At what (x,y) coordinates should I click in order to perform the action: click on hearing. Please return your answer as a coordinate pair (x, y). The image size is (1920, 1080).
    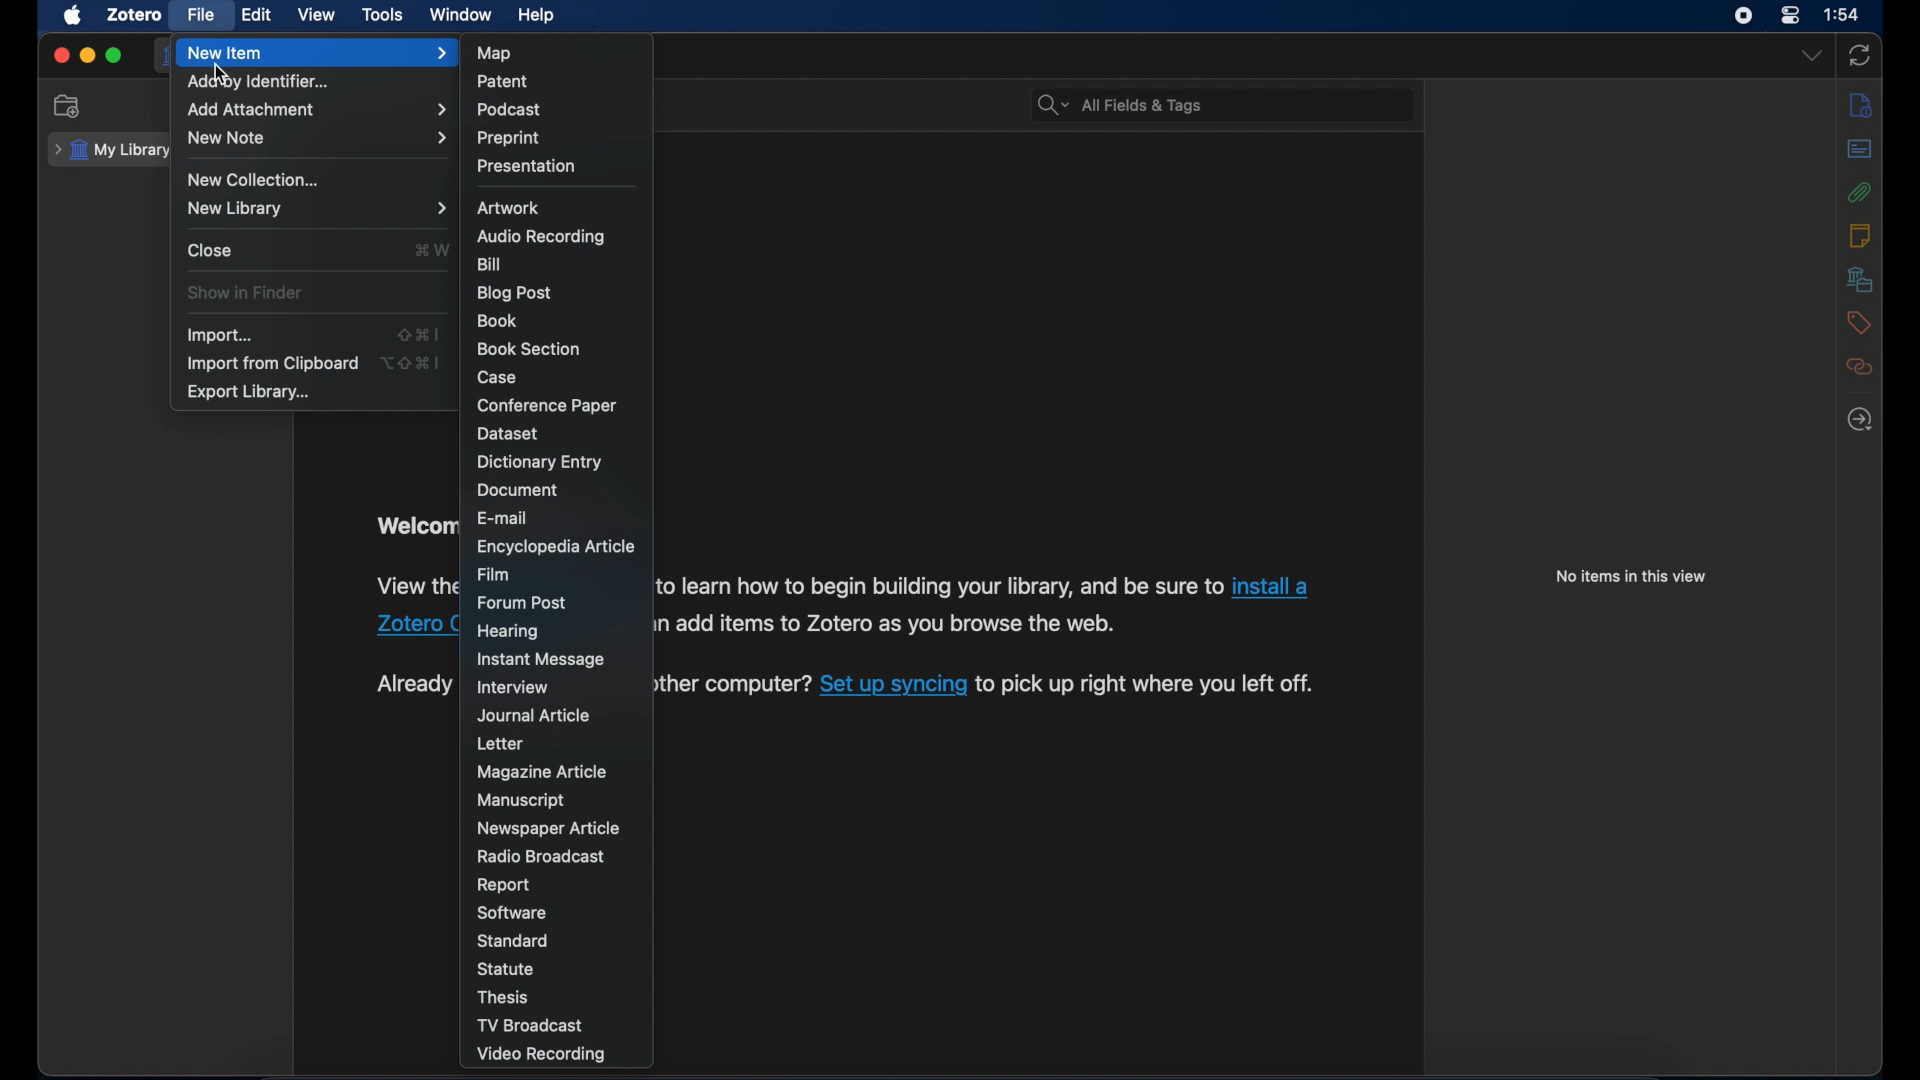
    Looking at the image, I should click on (508, 630).